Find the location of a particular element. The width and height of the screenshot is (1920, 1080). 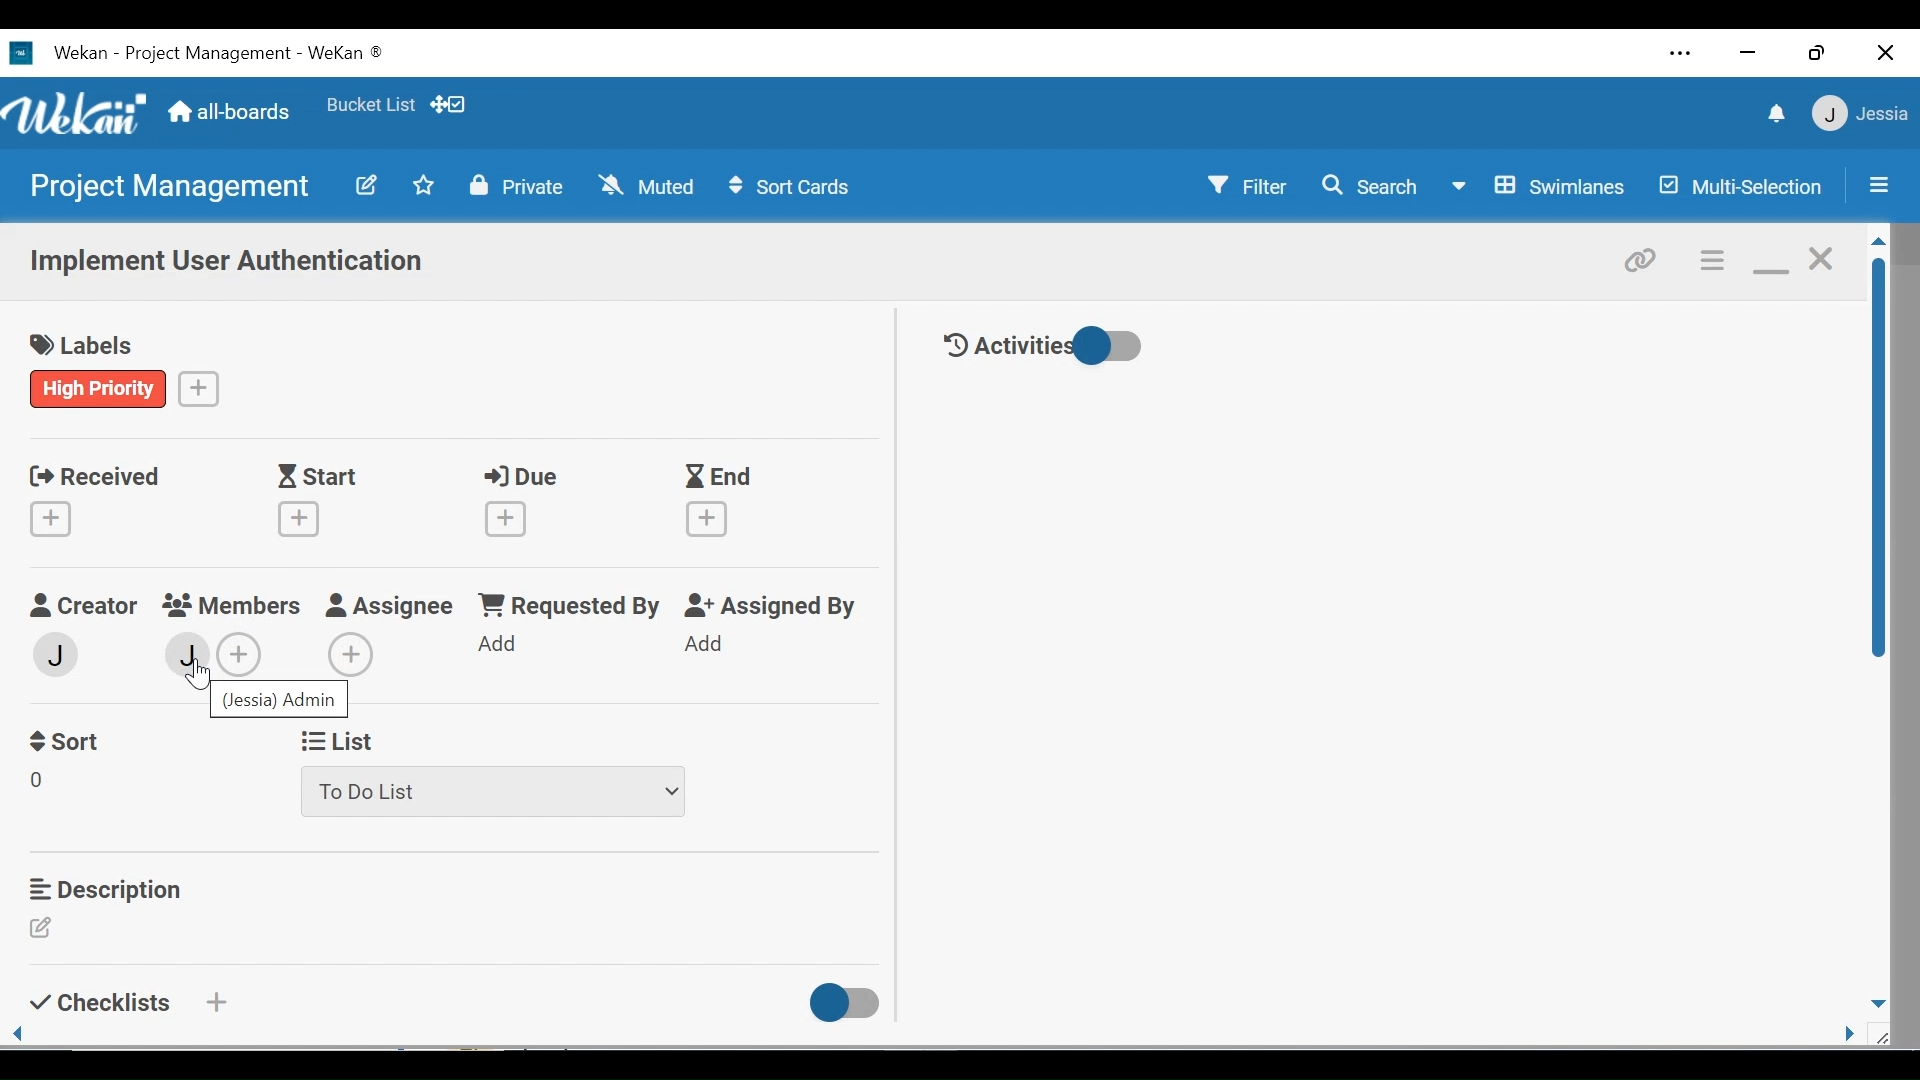

Assignee is located at coordinates (390, 604).